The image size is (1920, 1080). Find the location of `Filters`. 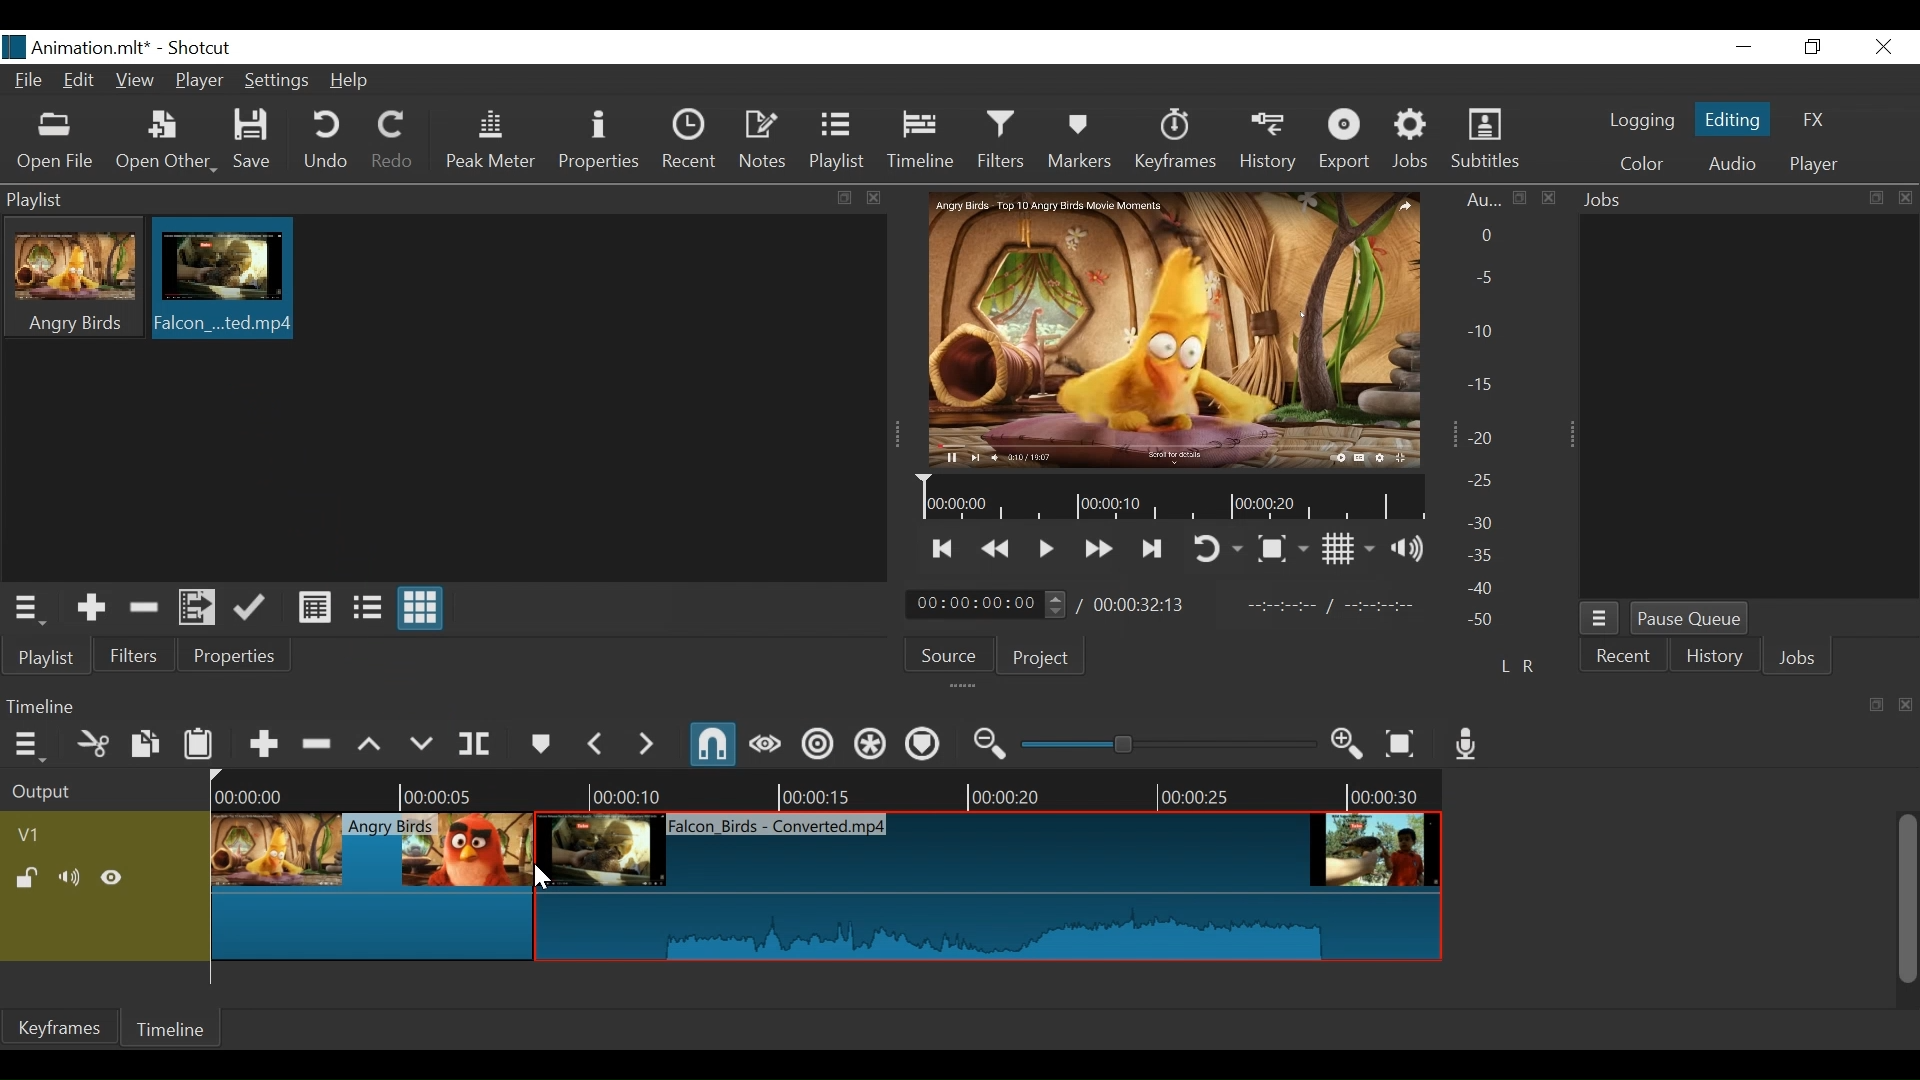

Filters is located at coordinates (137, 654).